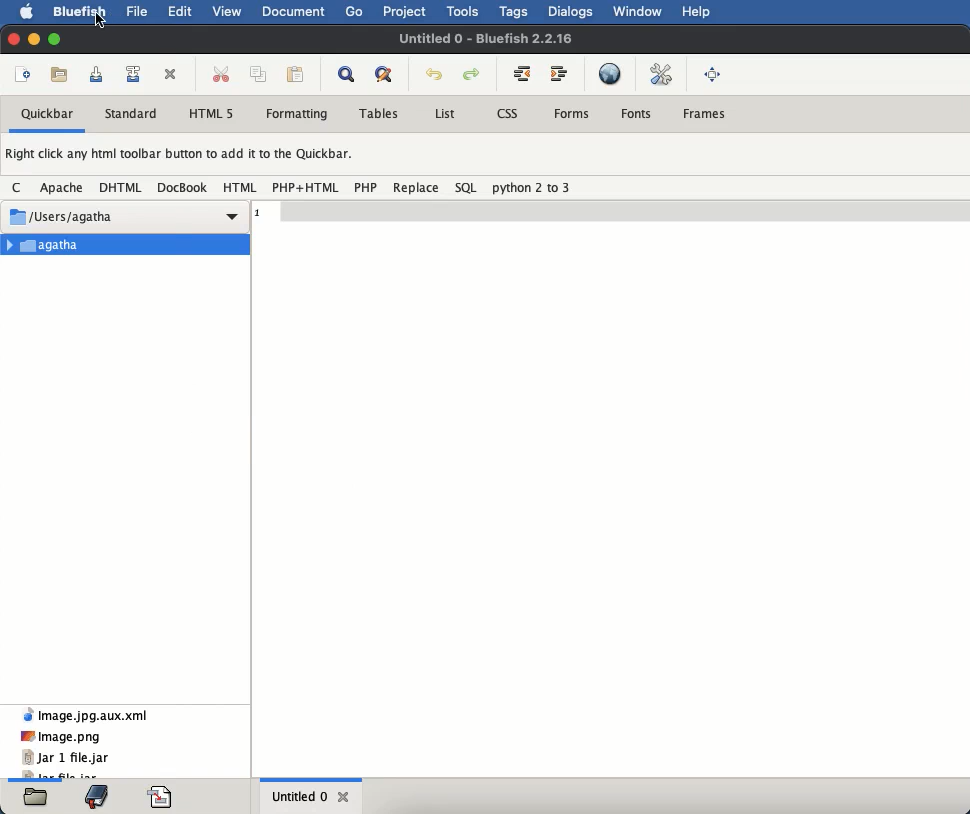 The image size is (970, 814). What do you see at coordinates (221, 73) in the screenshot?
I see `cut` at bounding box center [221, 73].